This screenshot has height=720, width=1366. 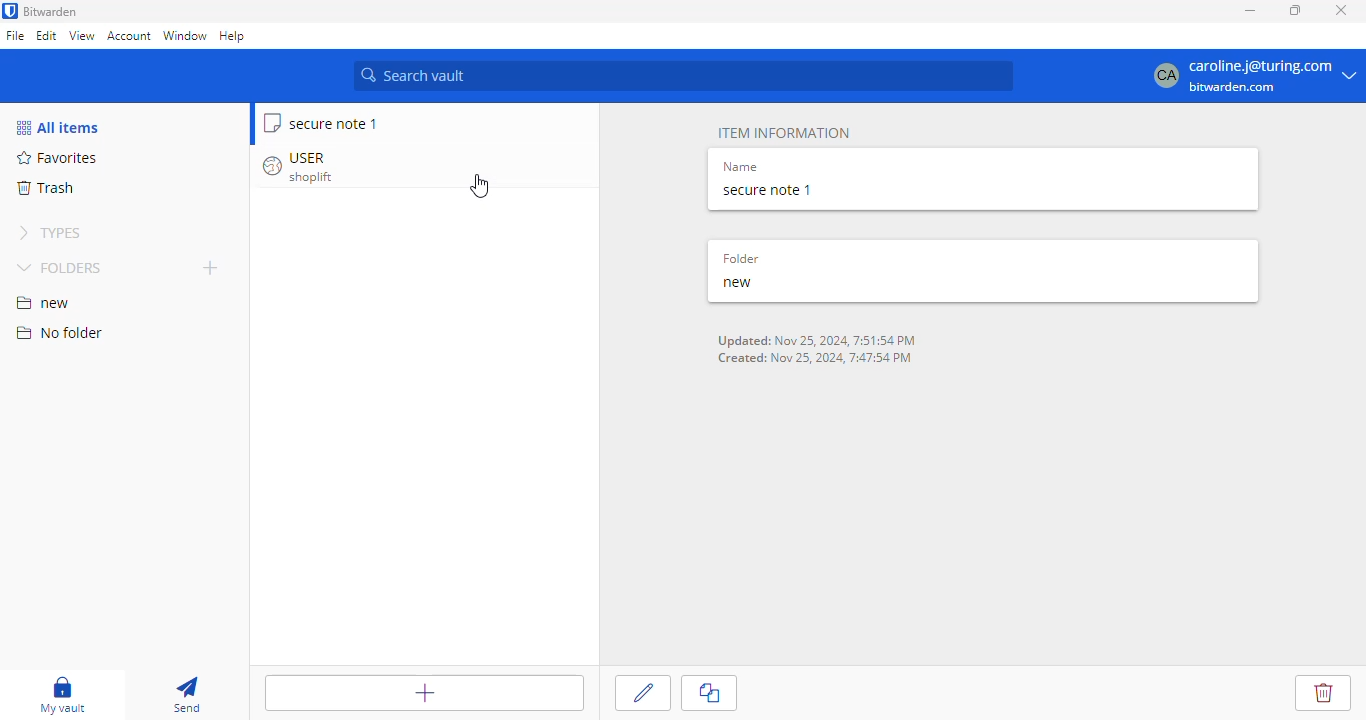 What do you see at coordinates (739, 257) in the screenshot?
I see `folder` at bounding box center [739, 257].